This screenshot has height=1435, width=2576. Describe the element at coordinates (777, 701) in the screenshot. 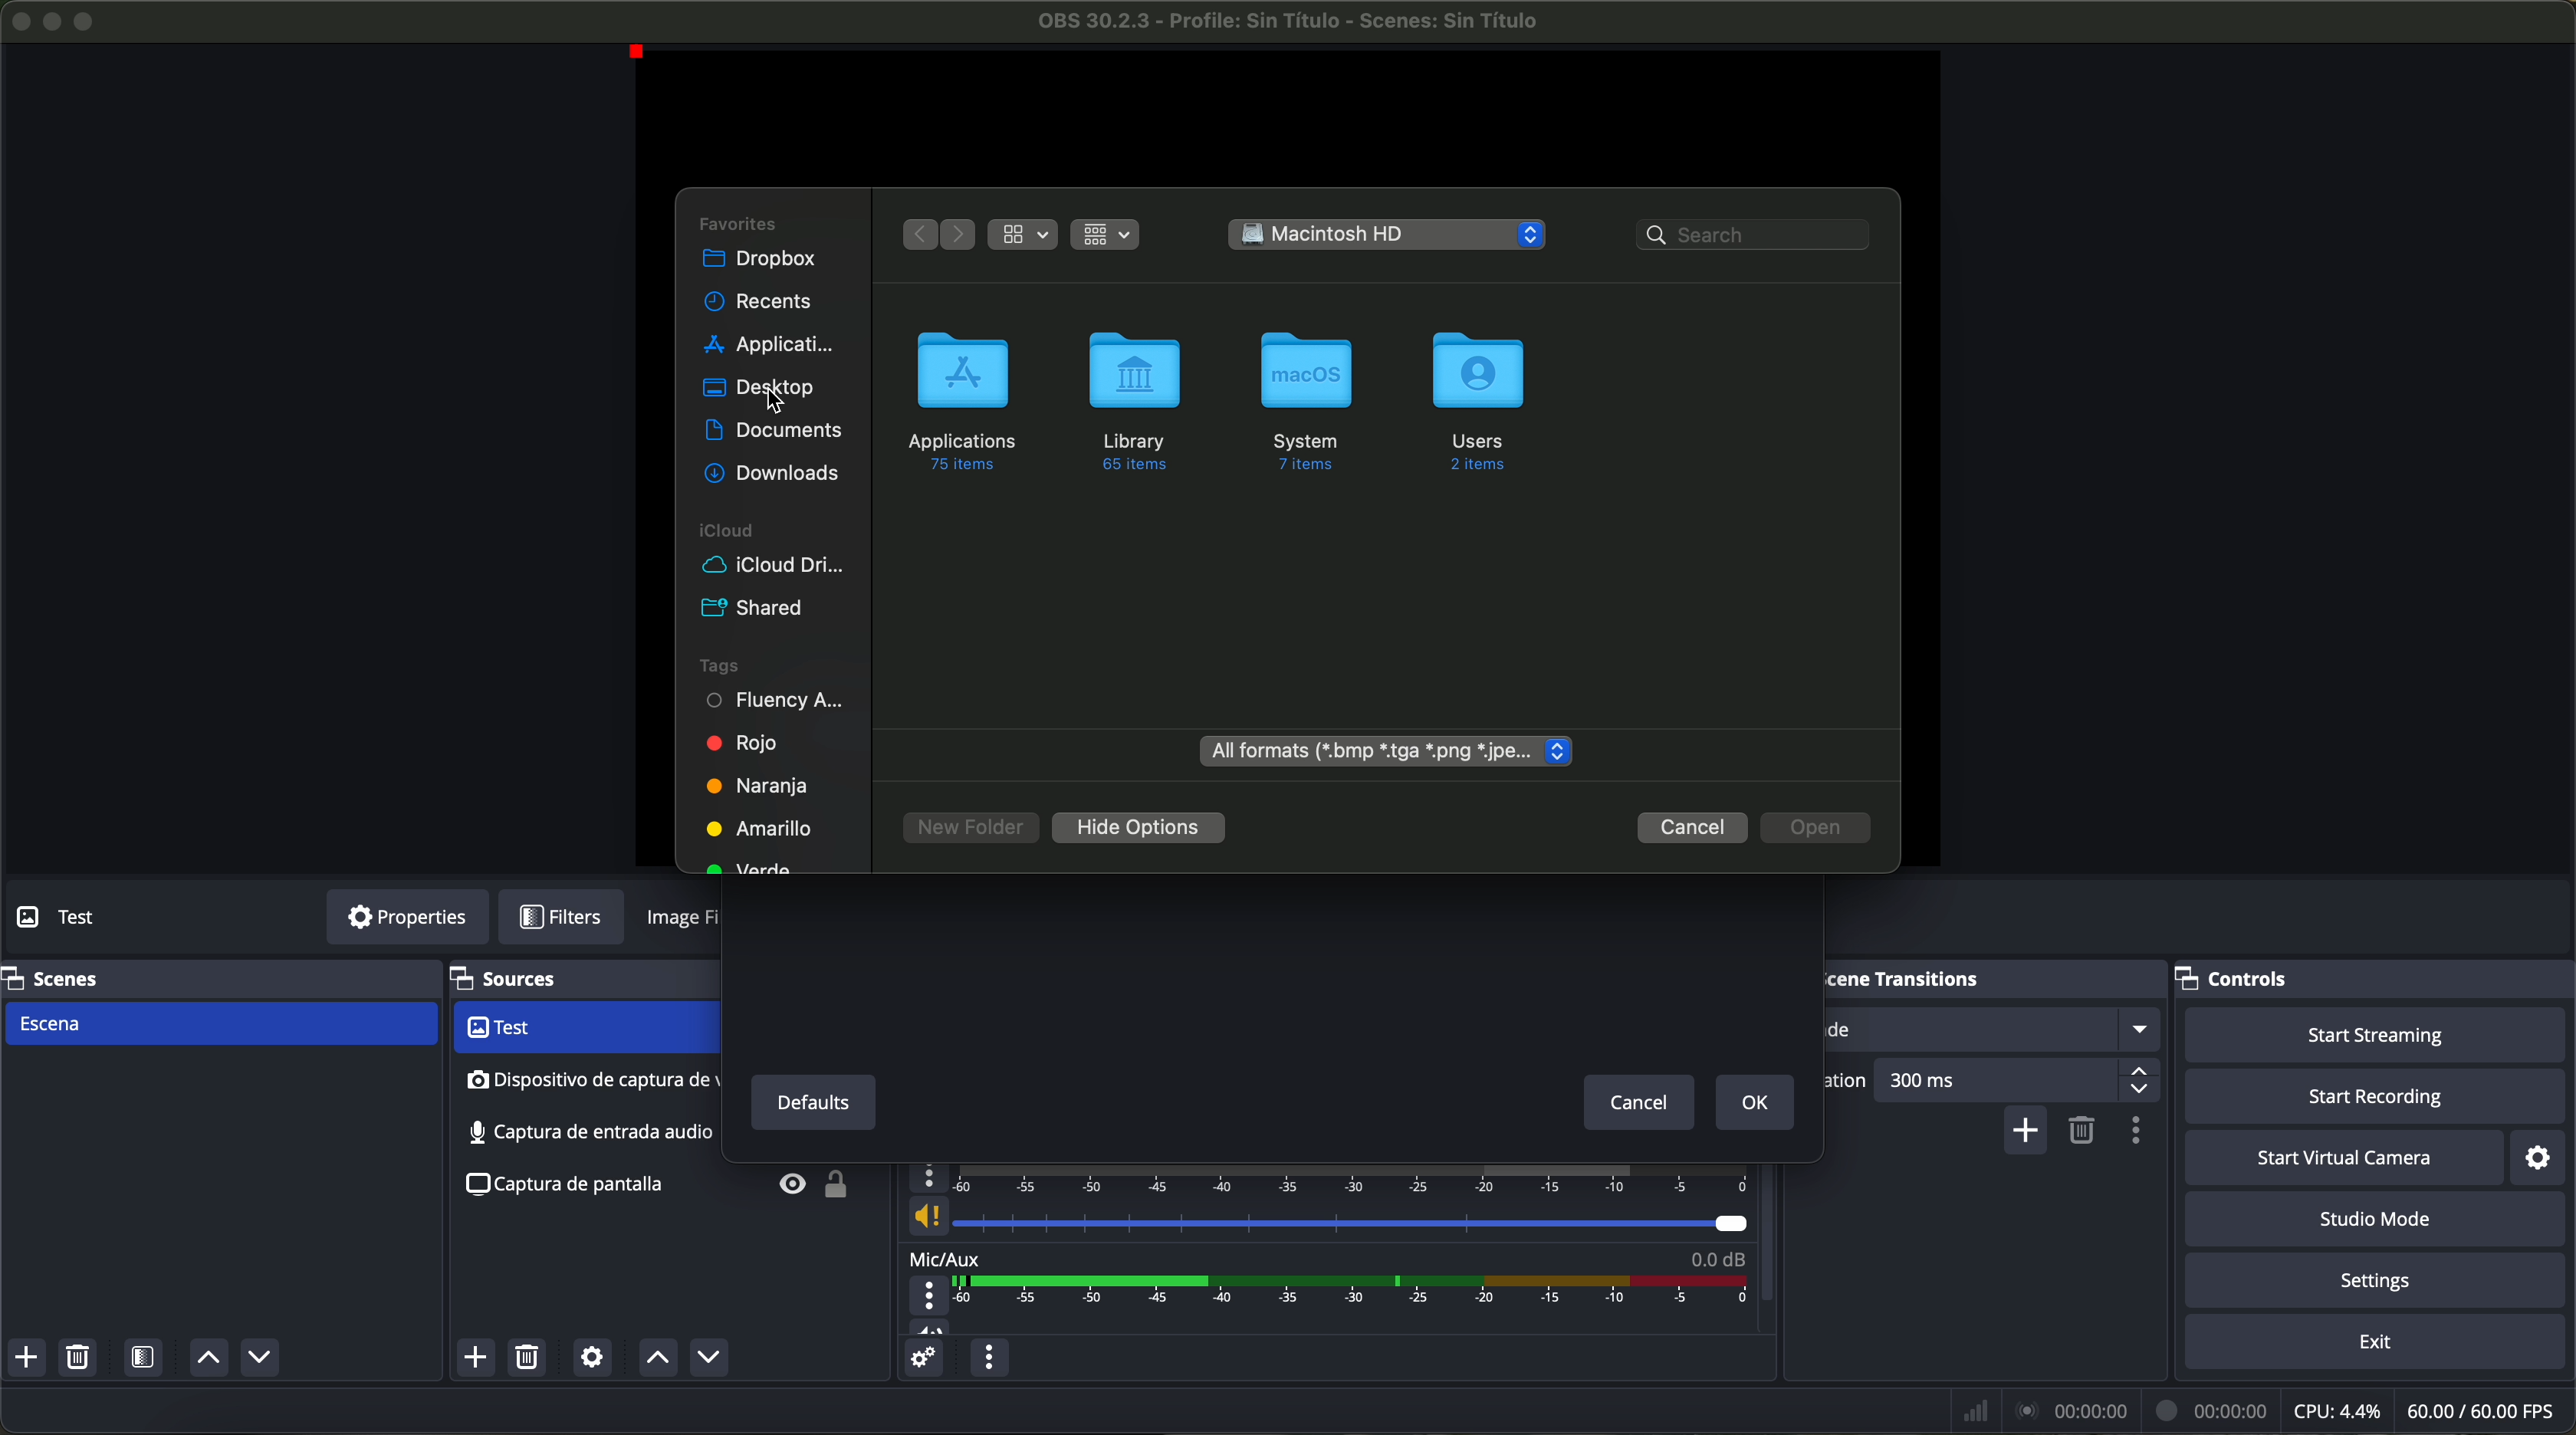

I see `fluency academy` at that location.